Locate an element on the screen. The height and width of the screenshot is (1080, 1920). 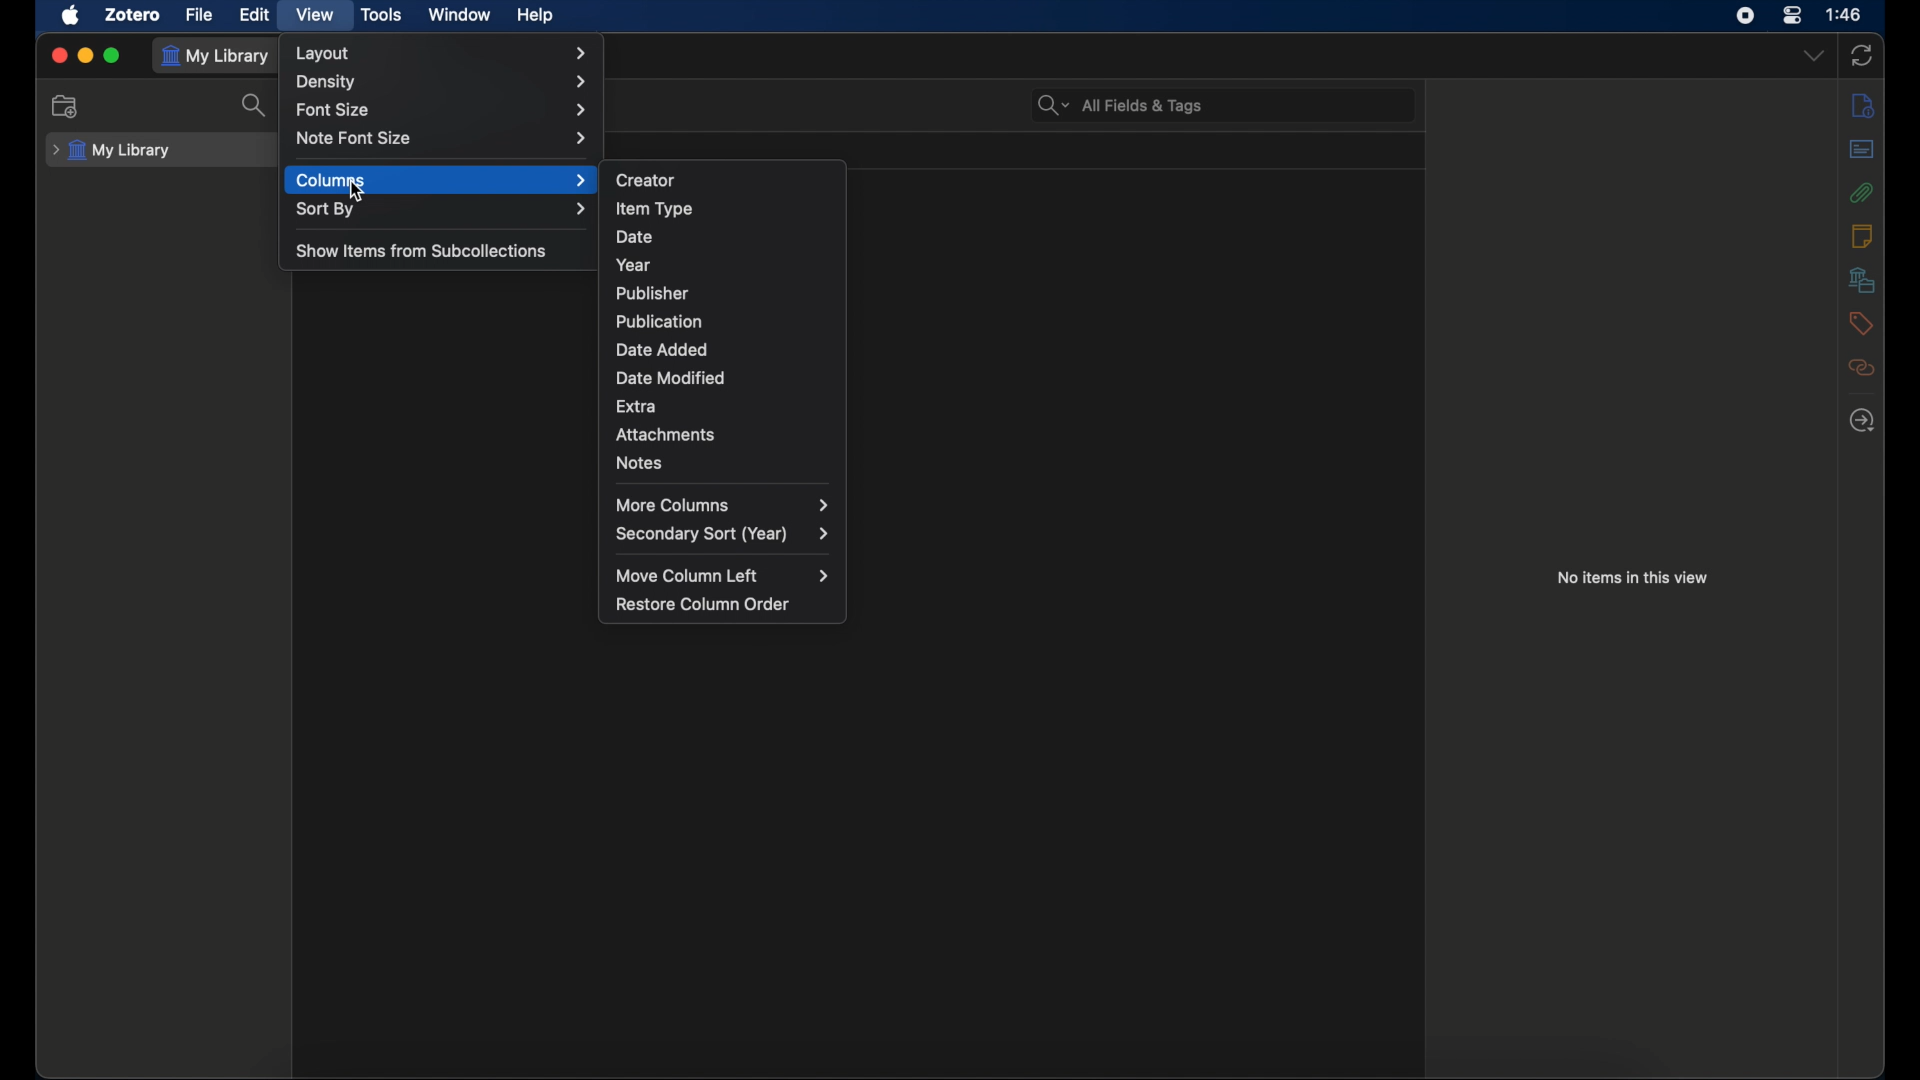
sync is located at coordinates (1861, 55).